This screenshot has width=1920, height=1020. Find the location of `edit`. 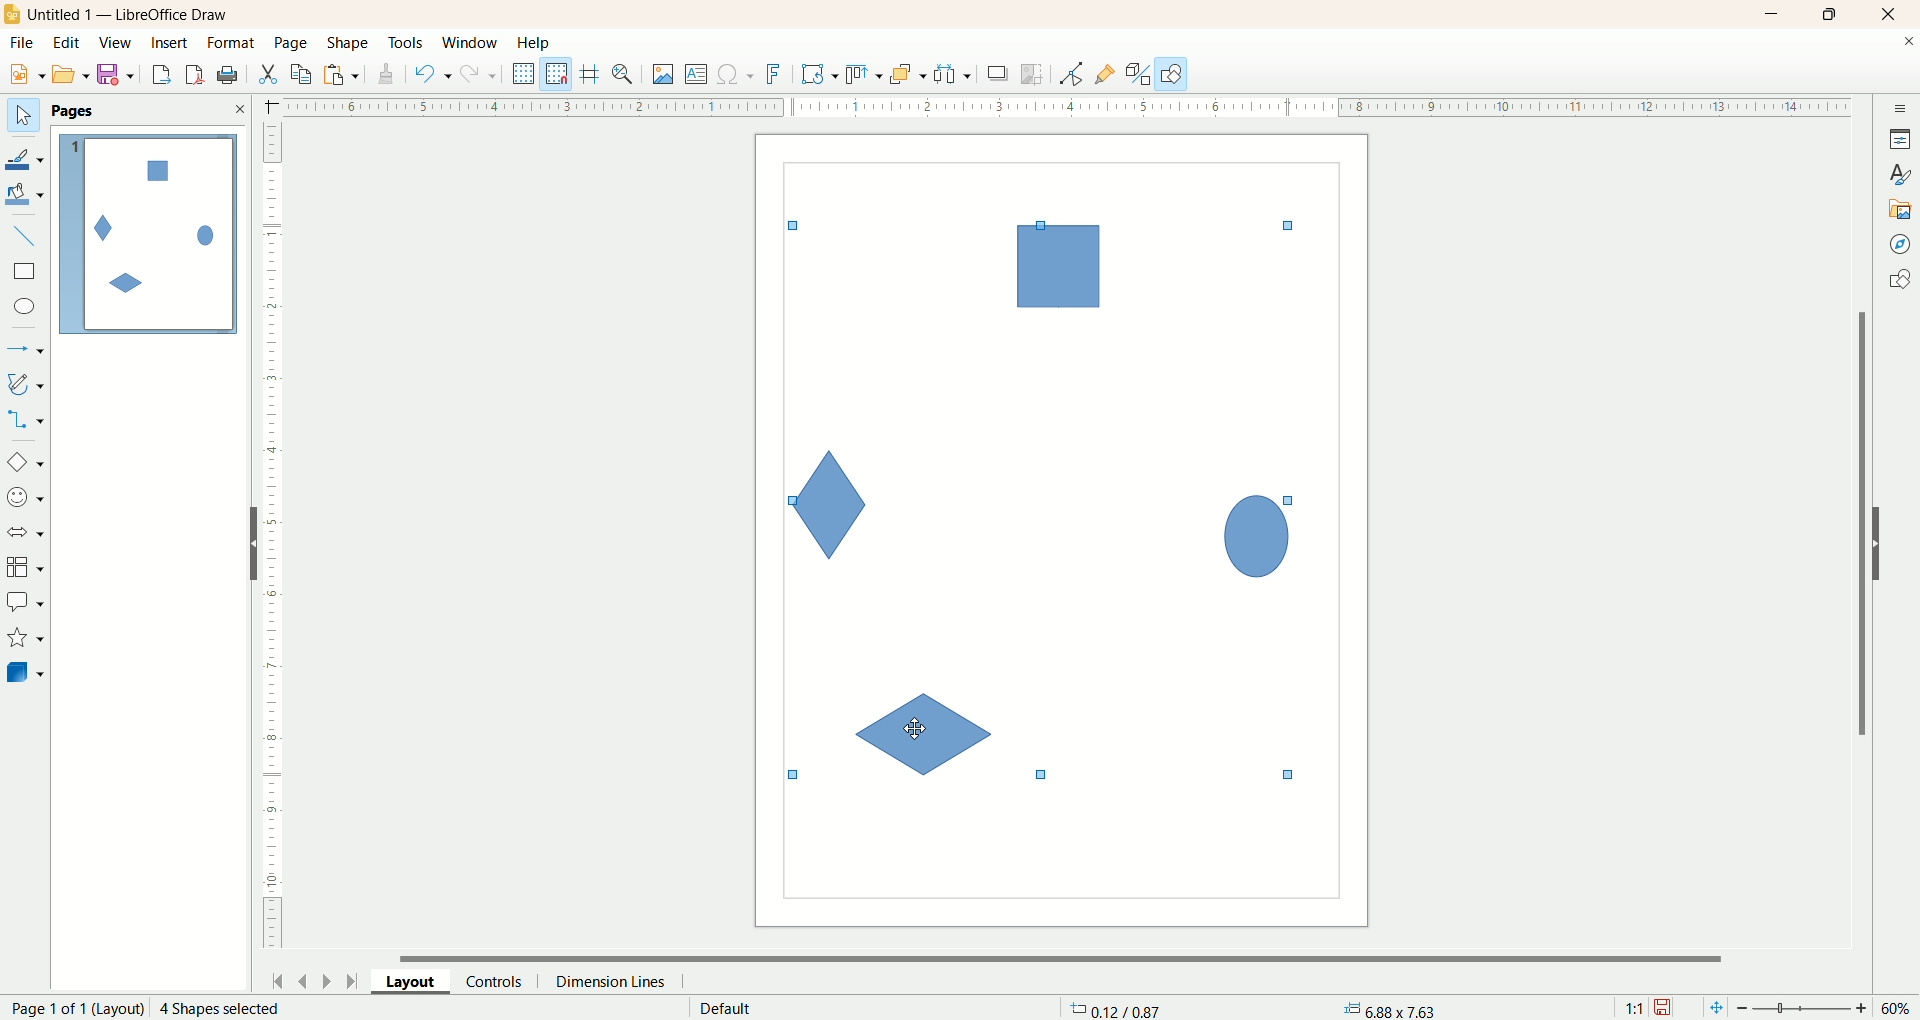

edit is located at coordinates (67, 44).